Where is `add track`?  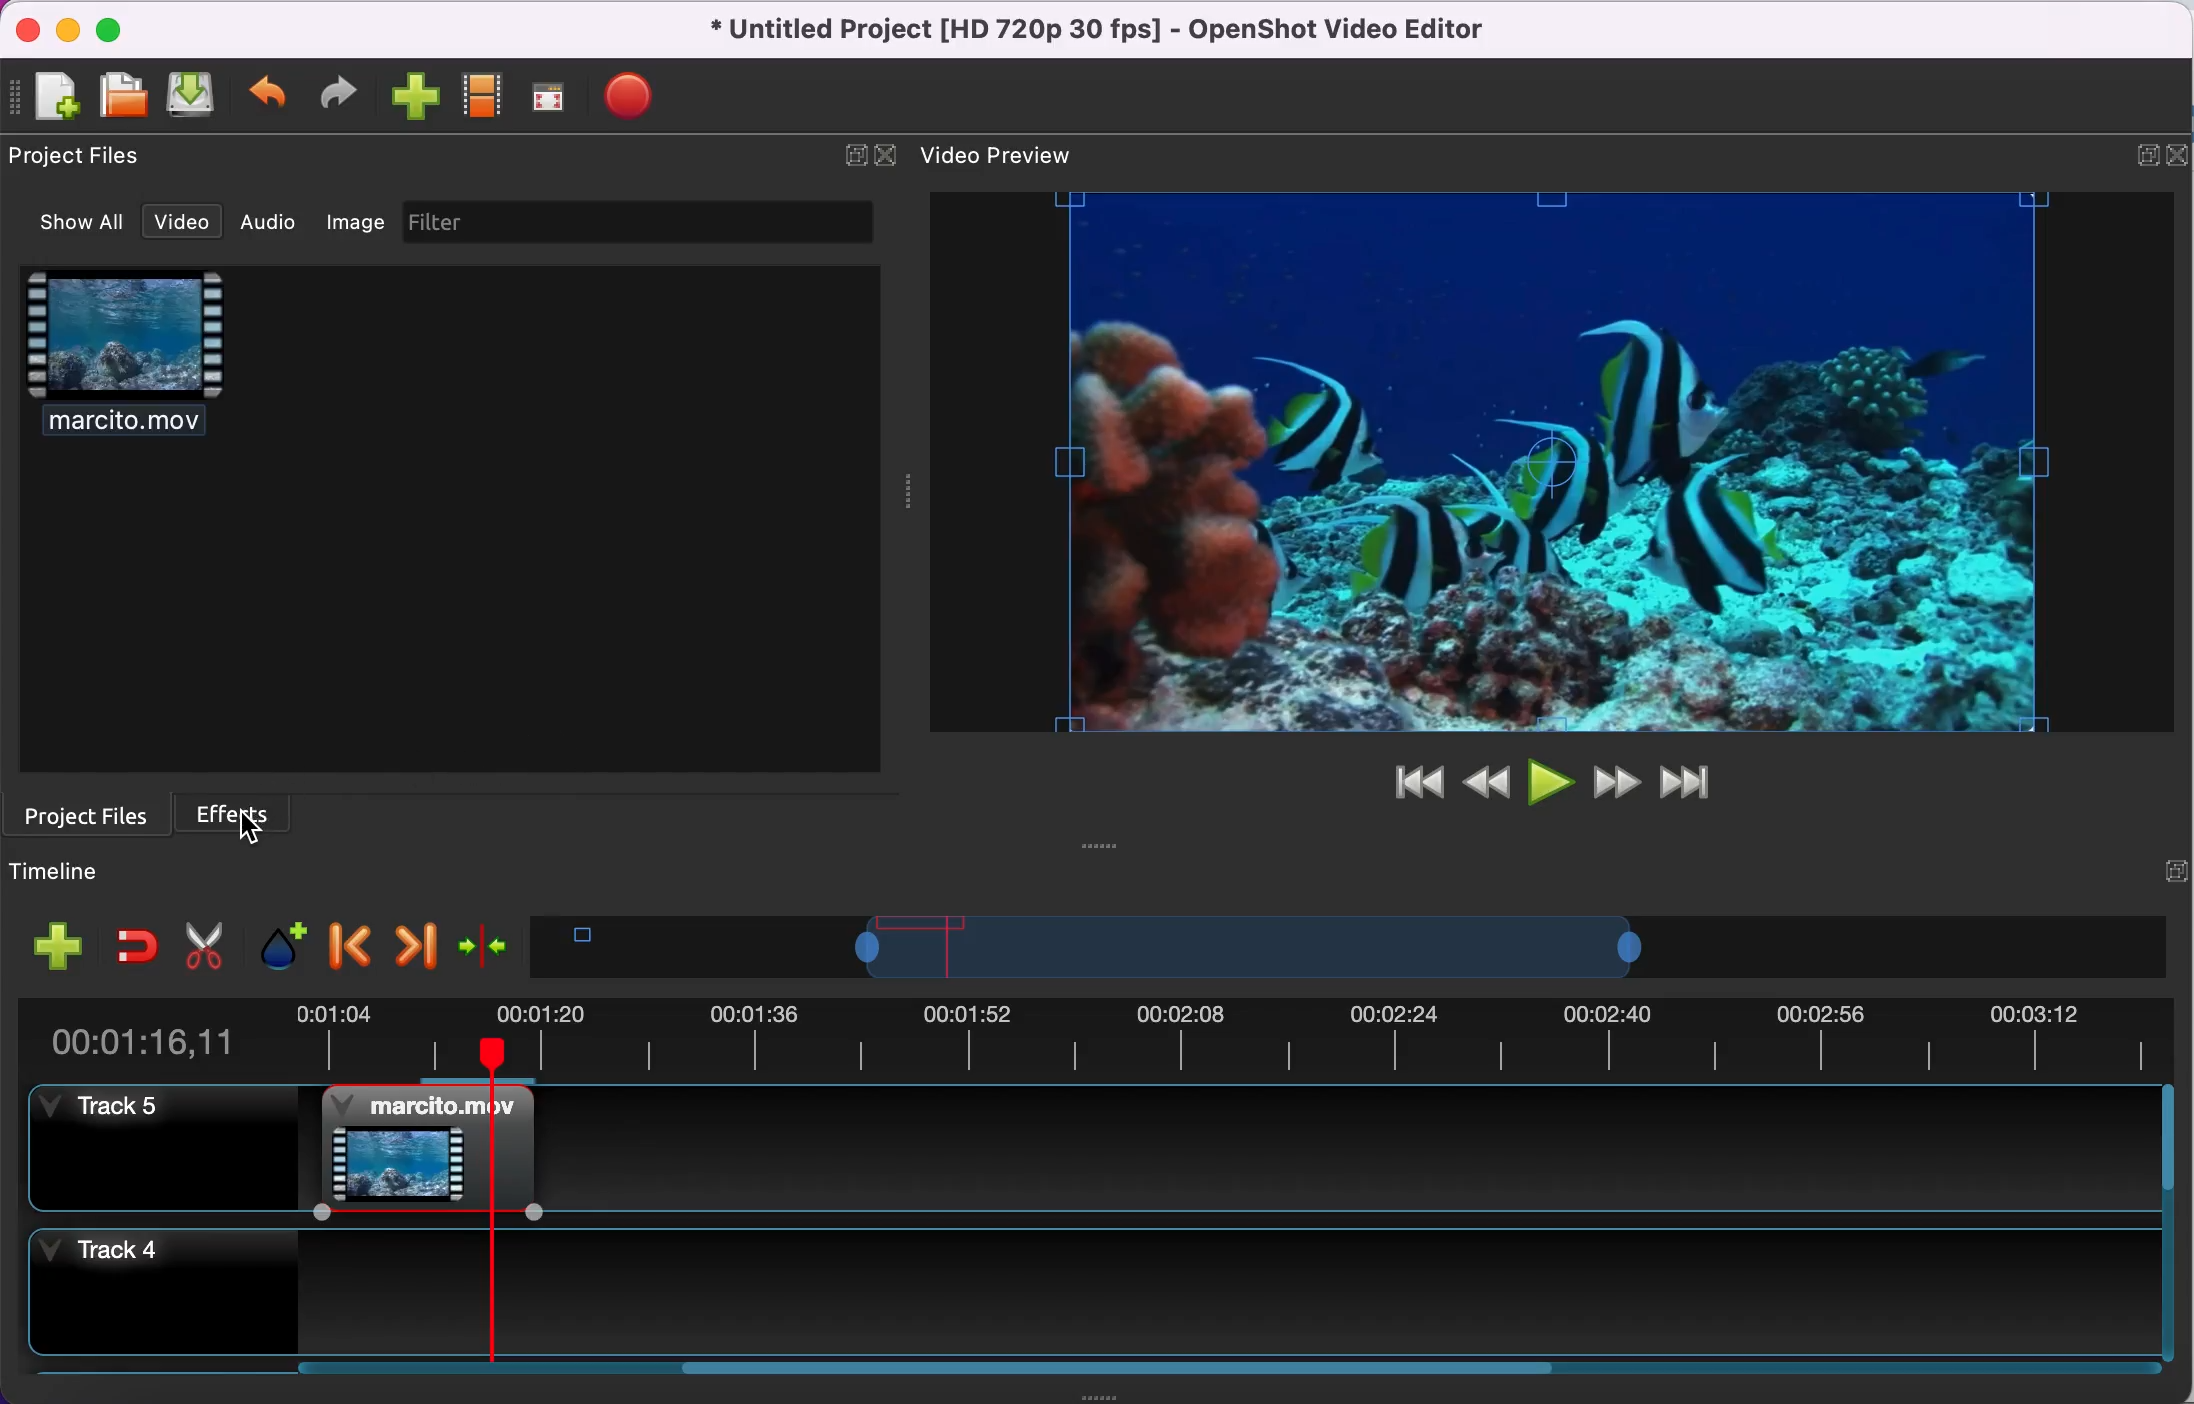 add track is located at coordinates (52, 952).